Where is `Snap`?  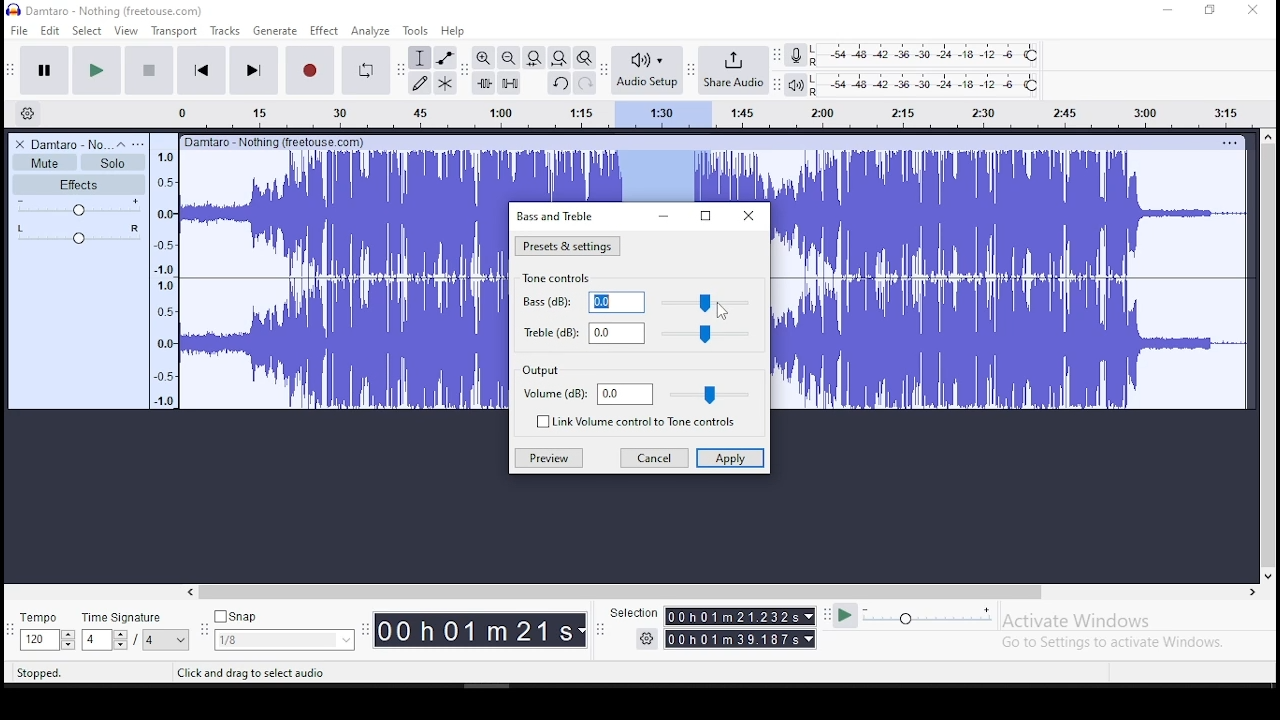
Snap is located at coordinates (284, 617).